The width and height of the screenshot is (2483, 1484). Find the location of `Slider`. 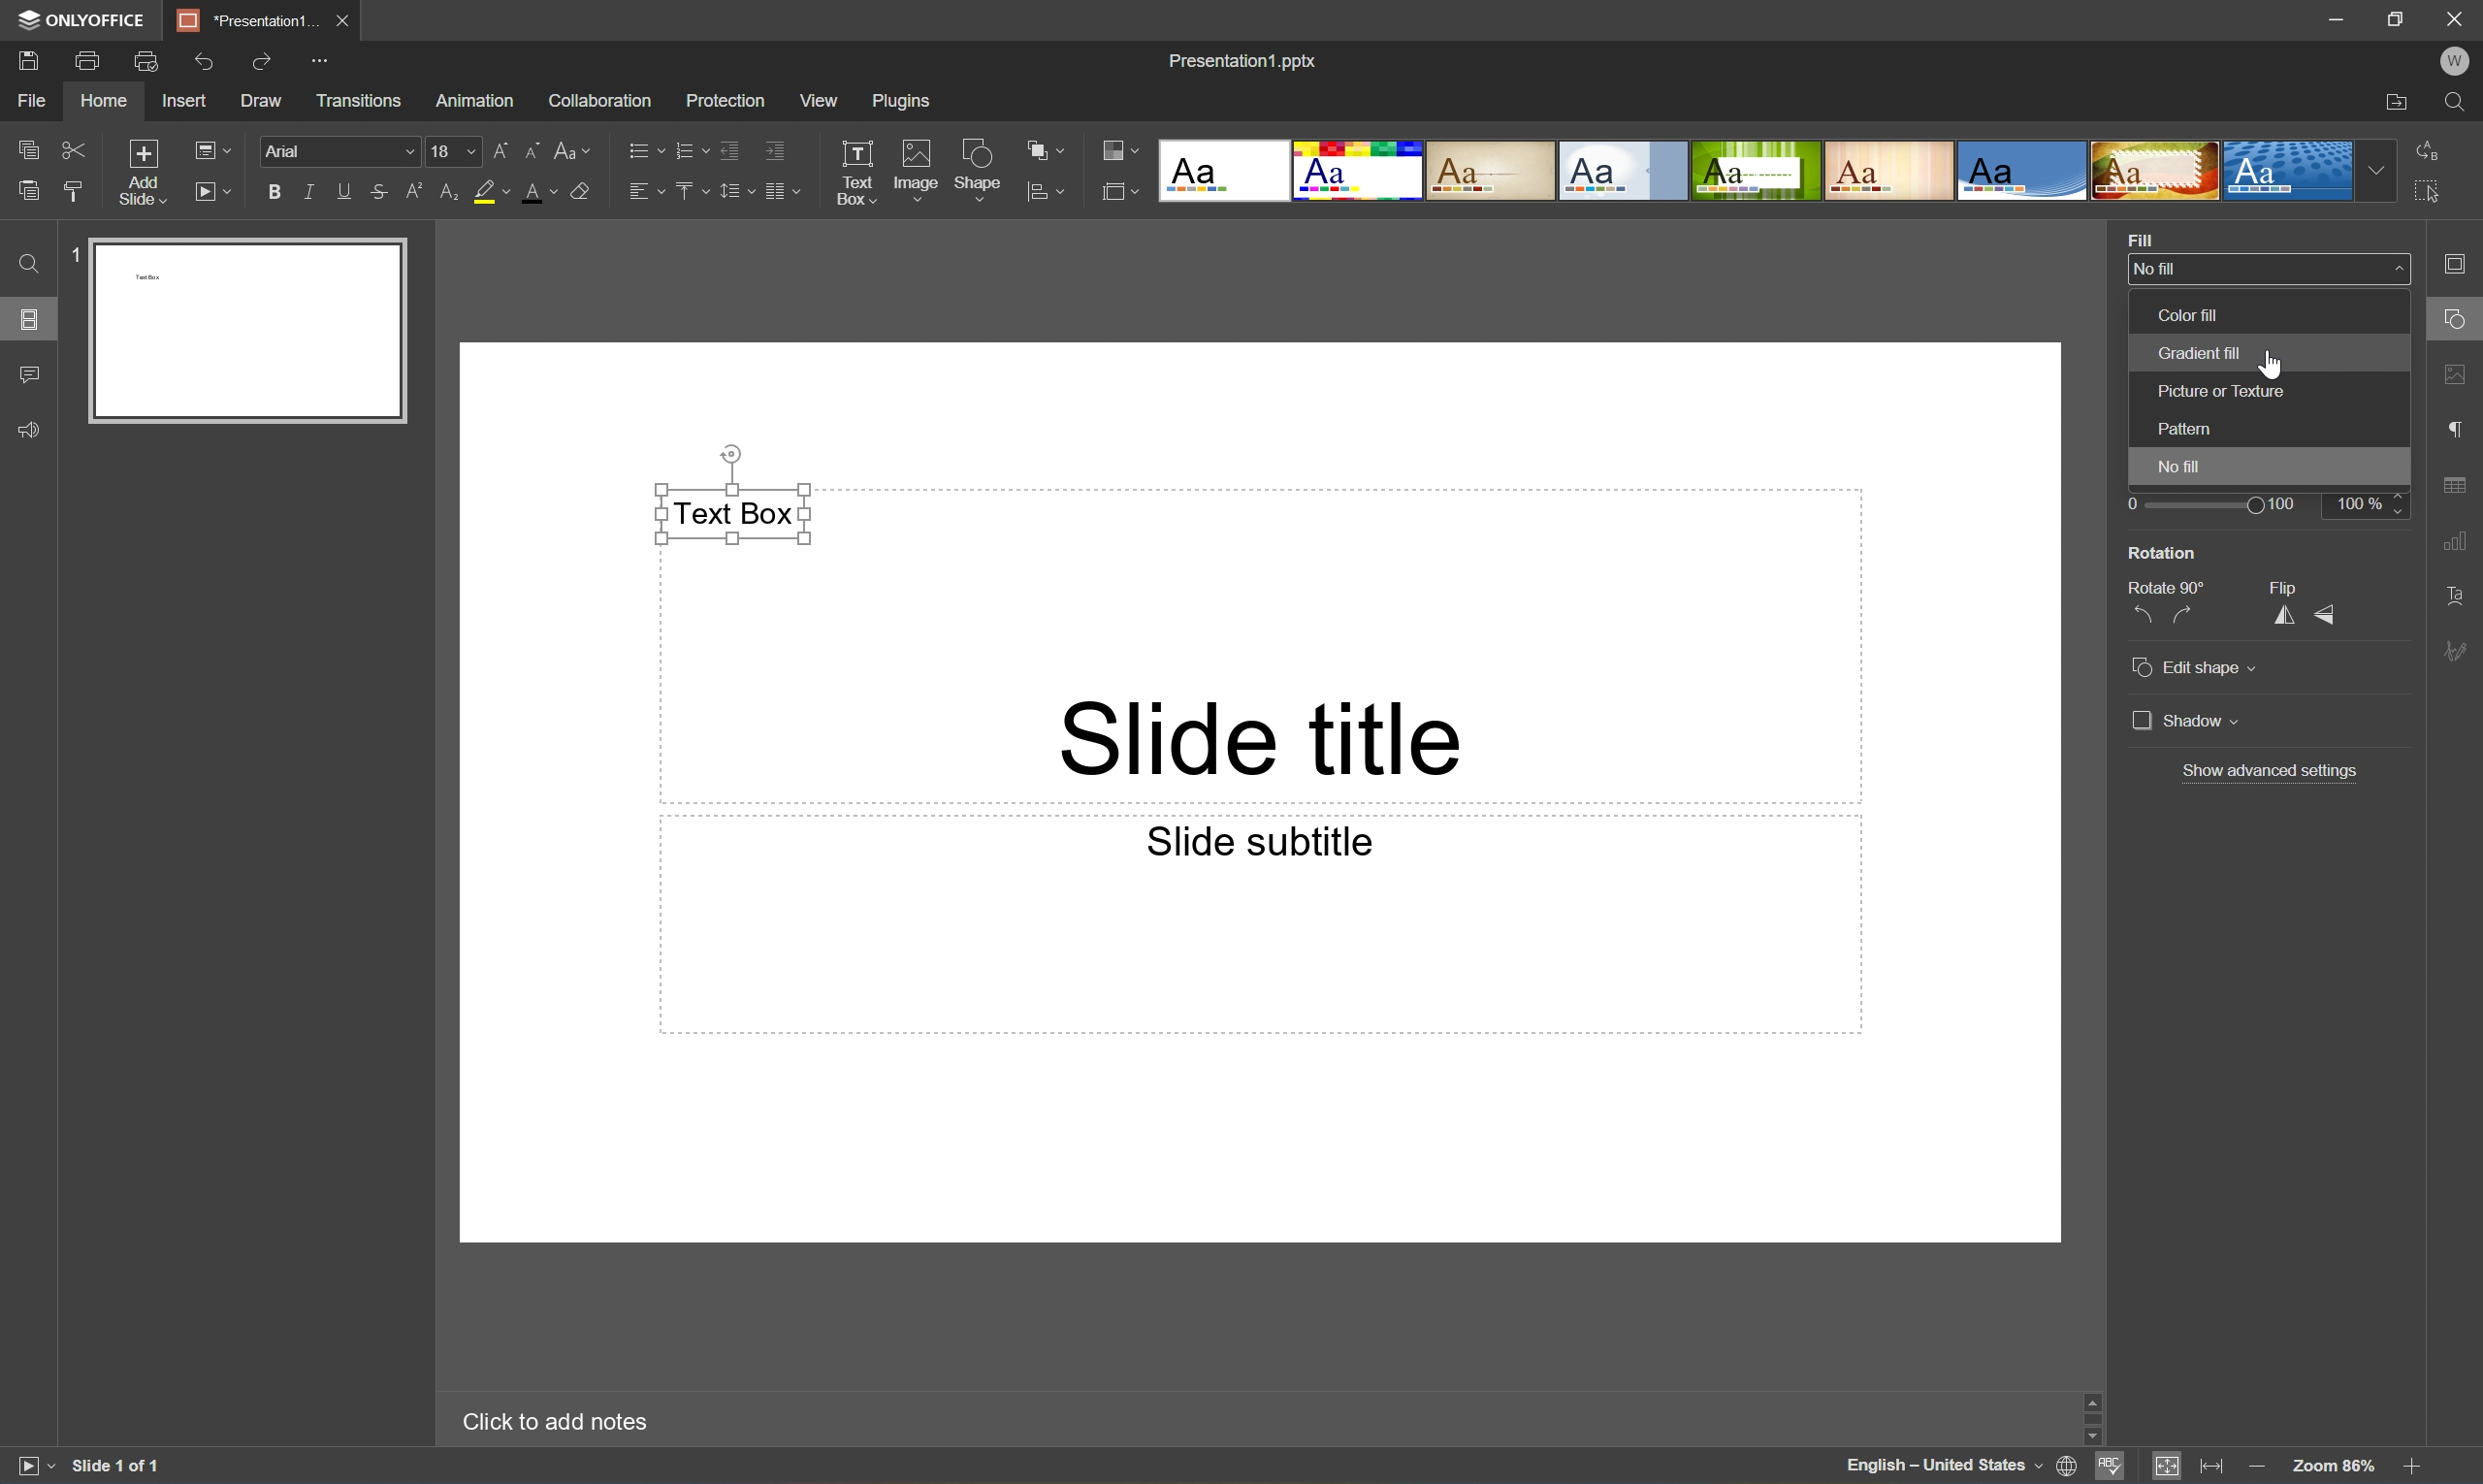

Slider is located at coordinates (2210, 507).